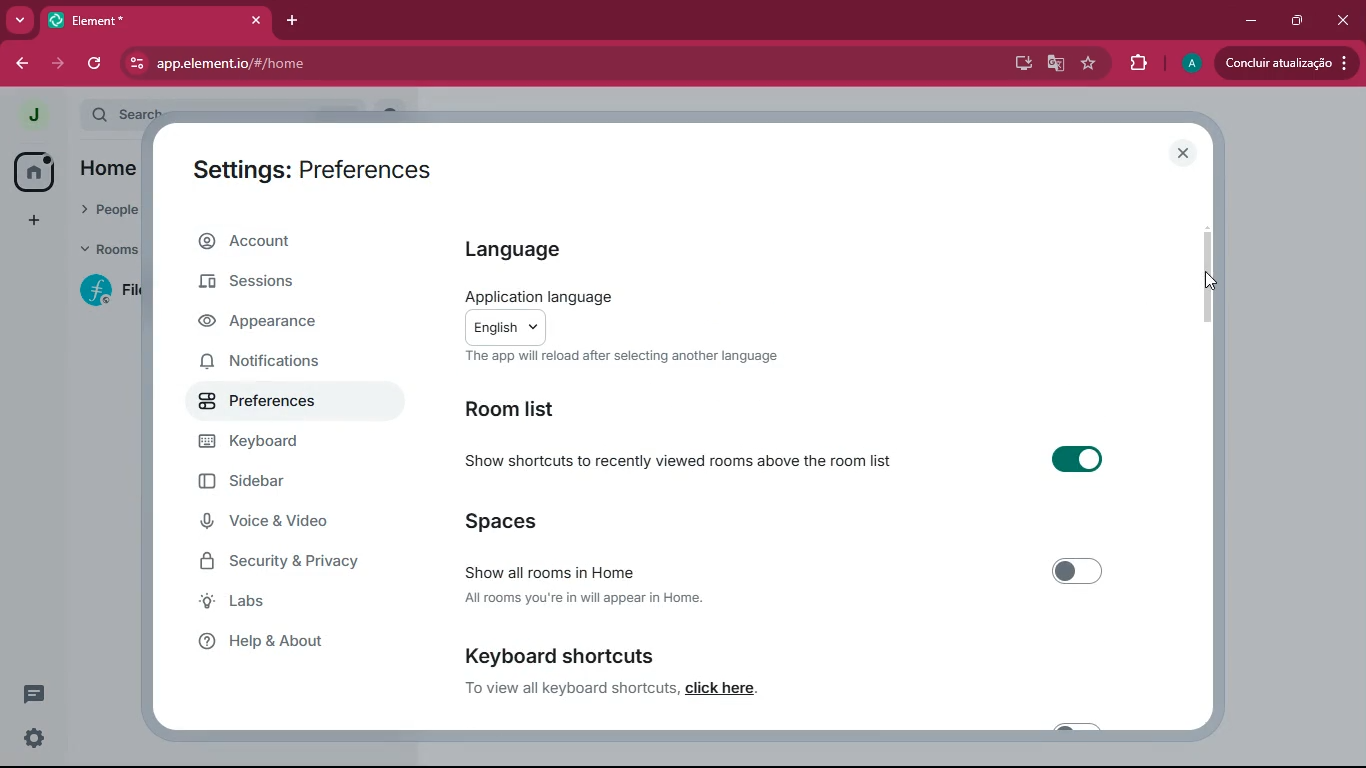 The image size is (1366, 768). Describe the element at coordinates (278, 445) in the screenshot. I see `keyboard` at that location.